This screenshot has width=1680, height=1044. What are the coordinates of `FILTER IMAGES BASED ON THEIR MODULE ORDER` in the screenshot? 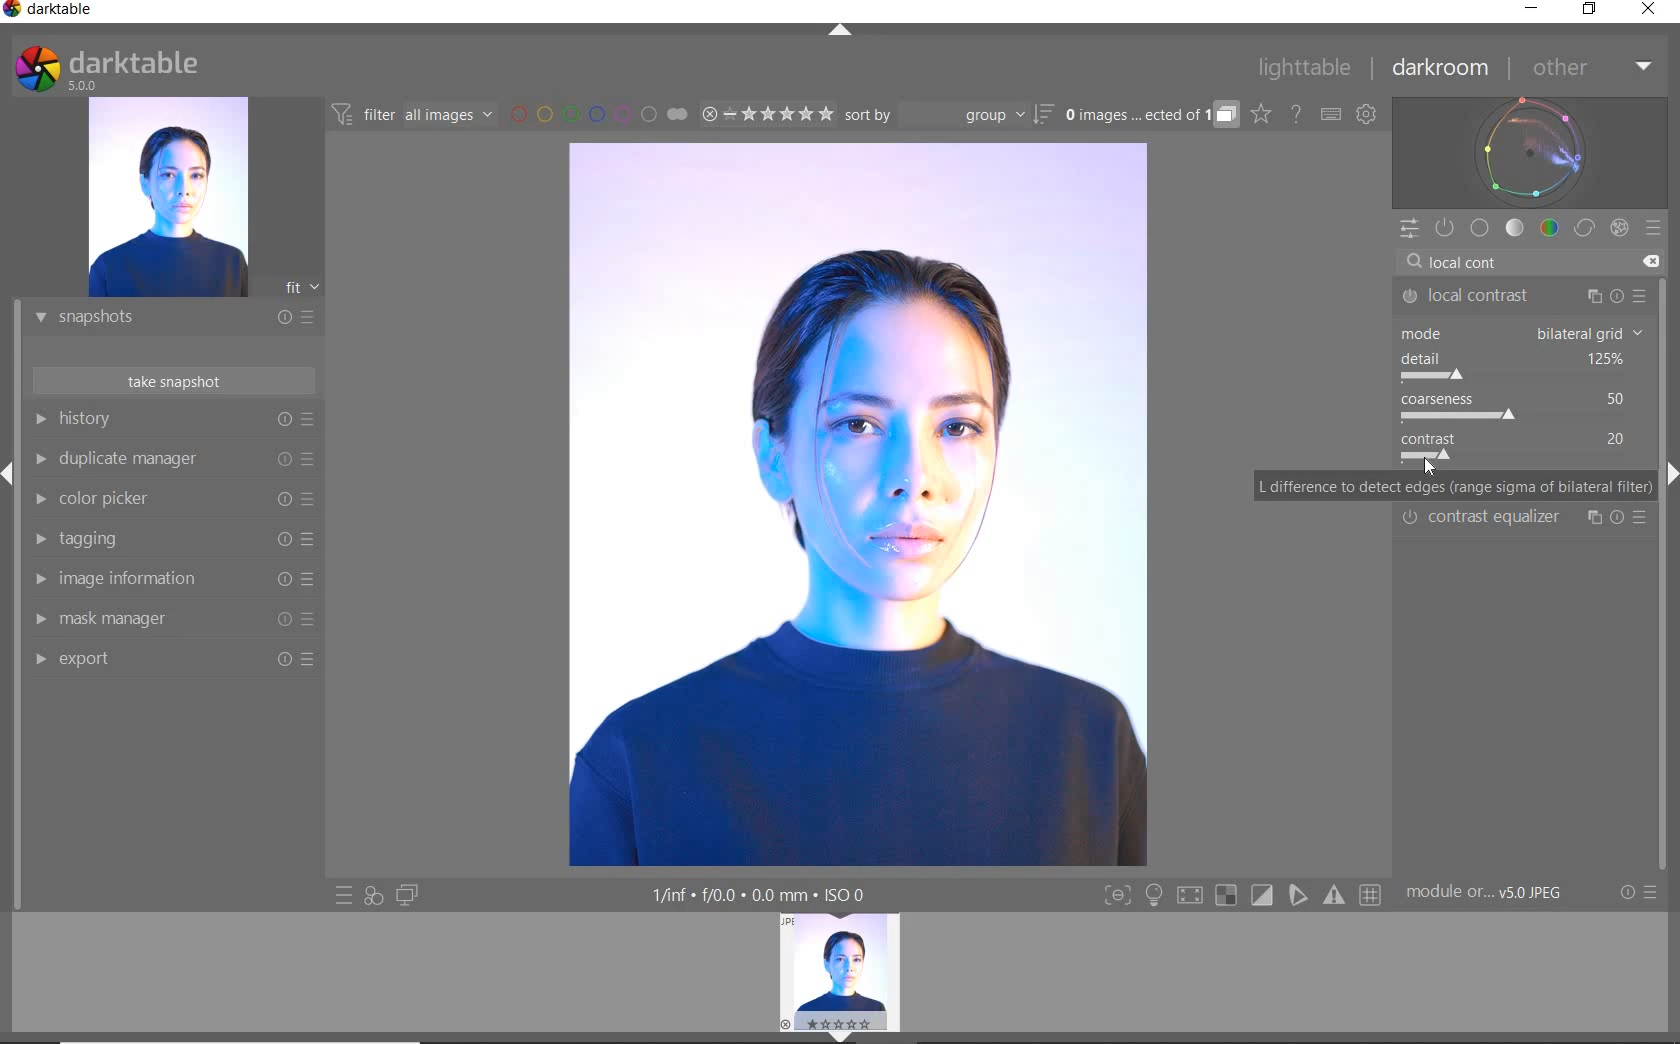 It's located at (413, 118).